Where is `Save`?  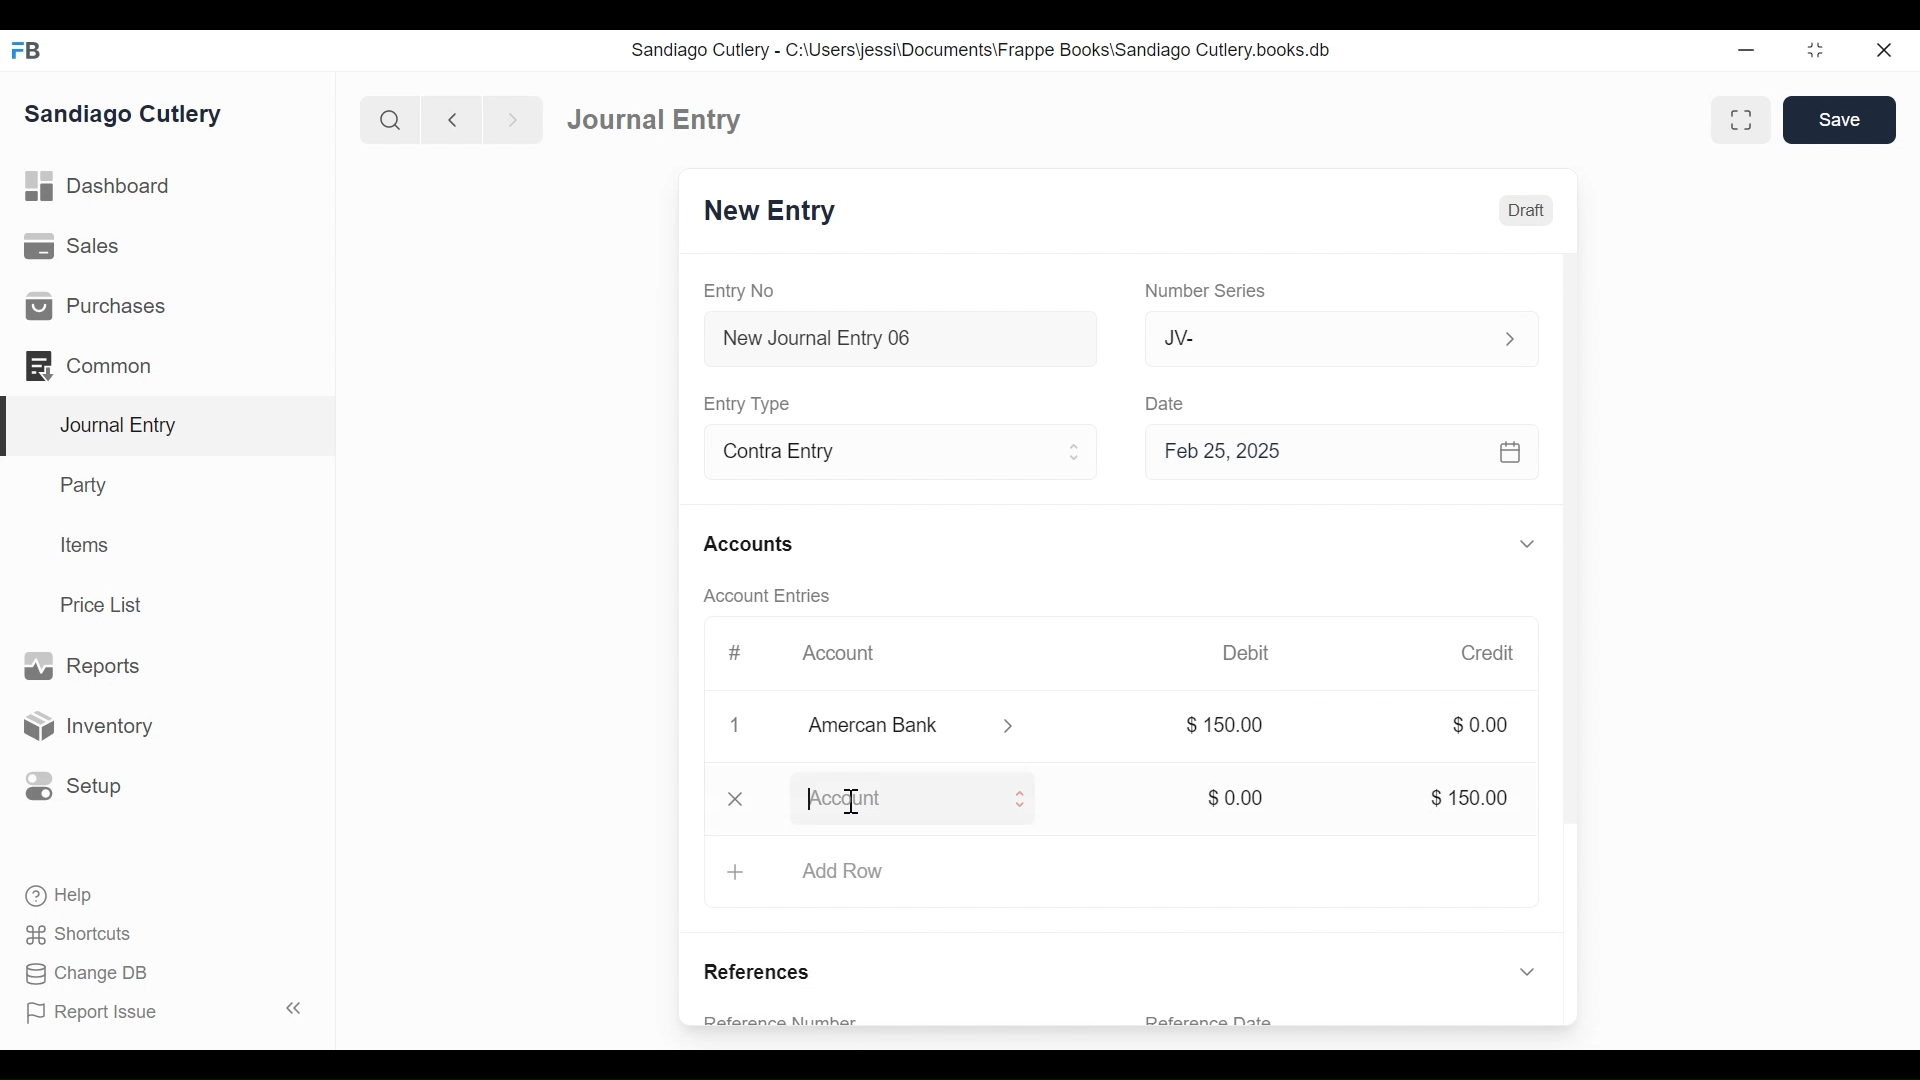 Save is located at coordinates (1839, 119).